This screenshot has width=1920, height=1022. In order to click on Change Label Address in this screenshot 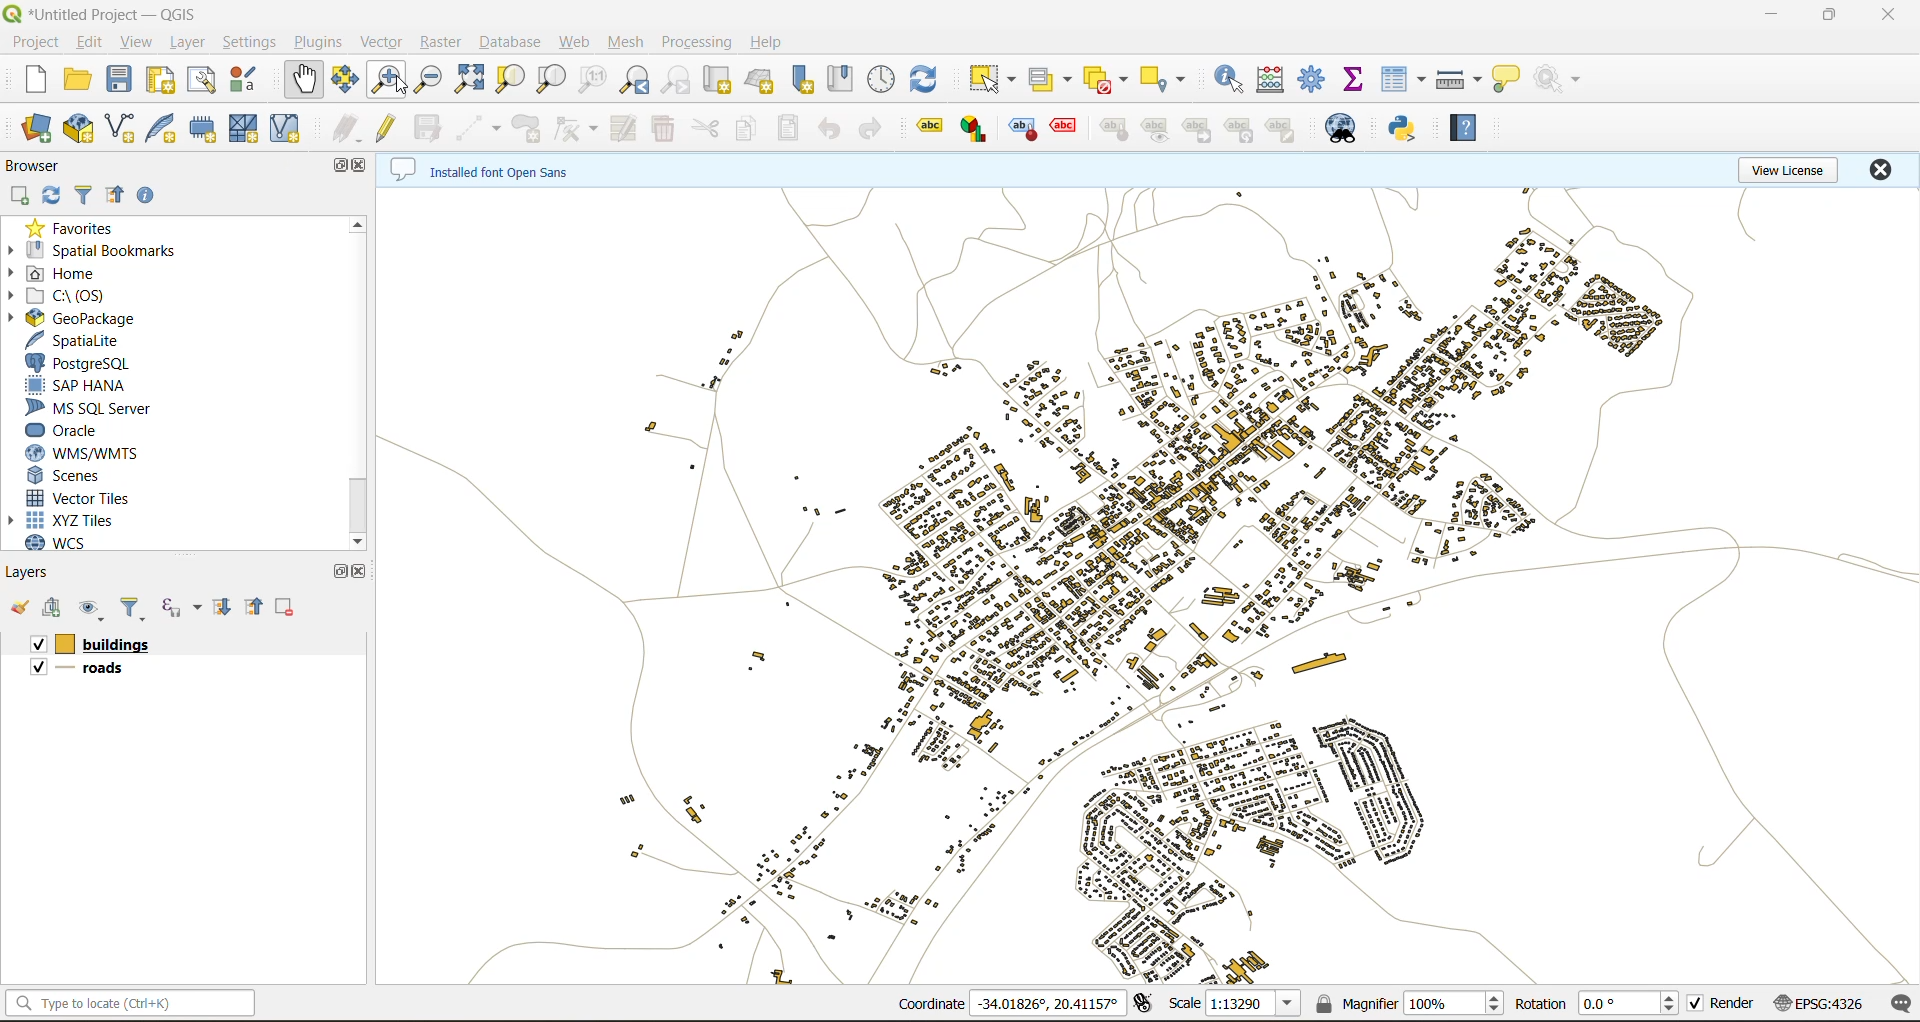, I will do `click(1115, 133)`.